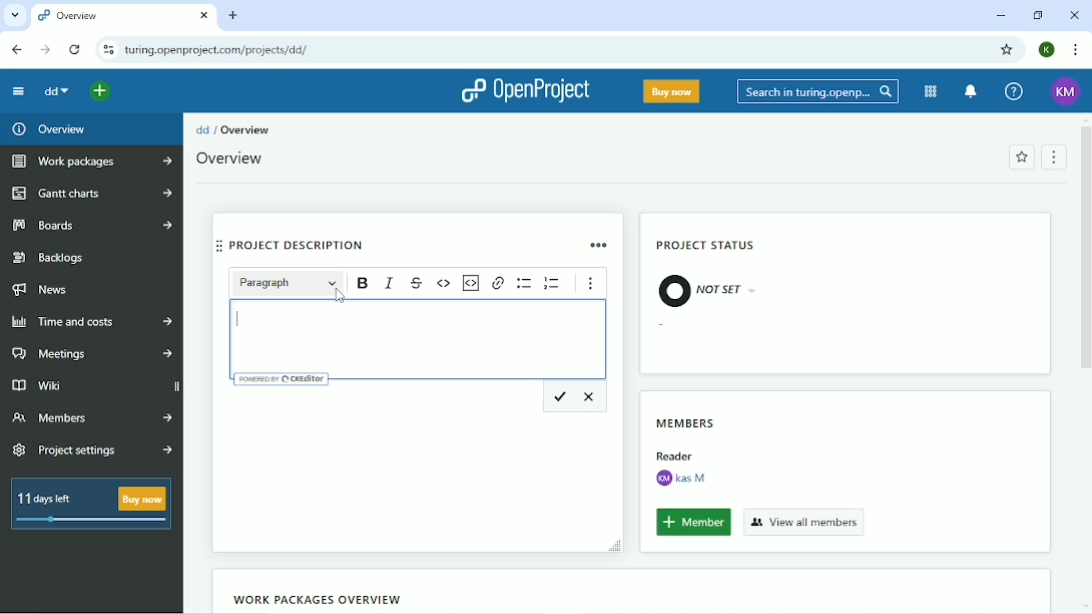 The height and width of the screenshot is (614, 1092). I want to click on Select tabs, so click(14, 15).